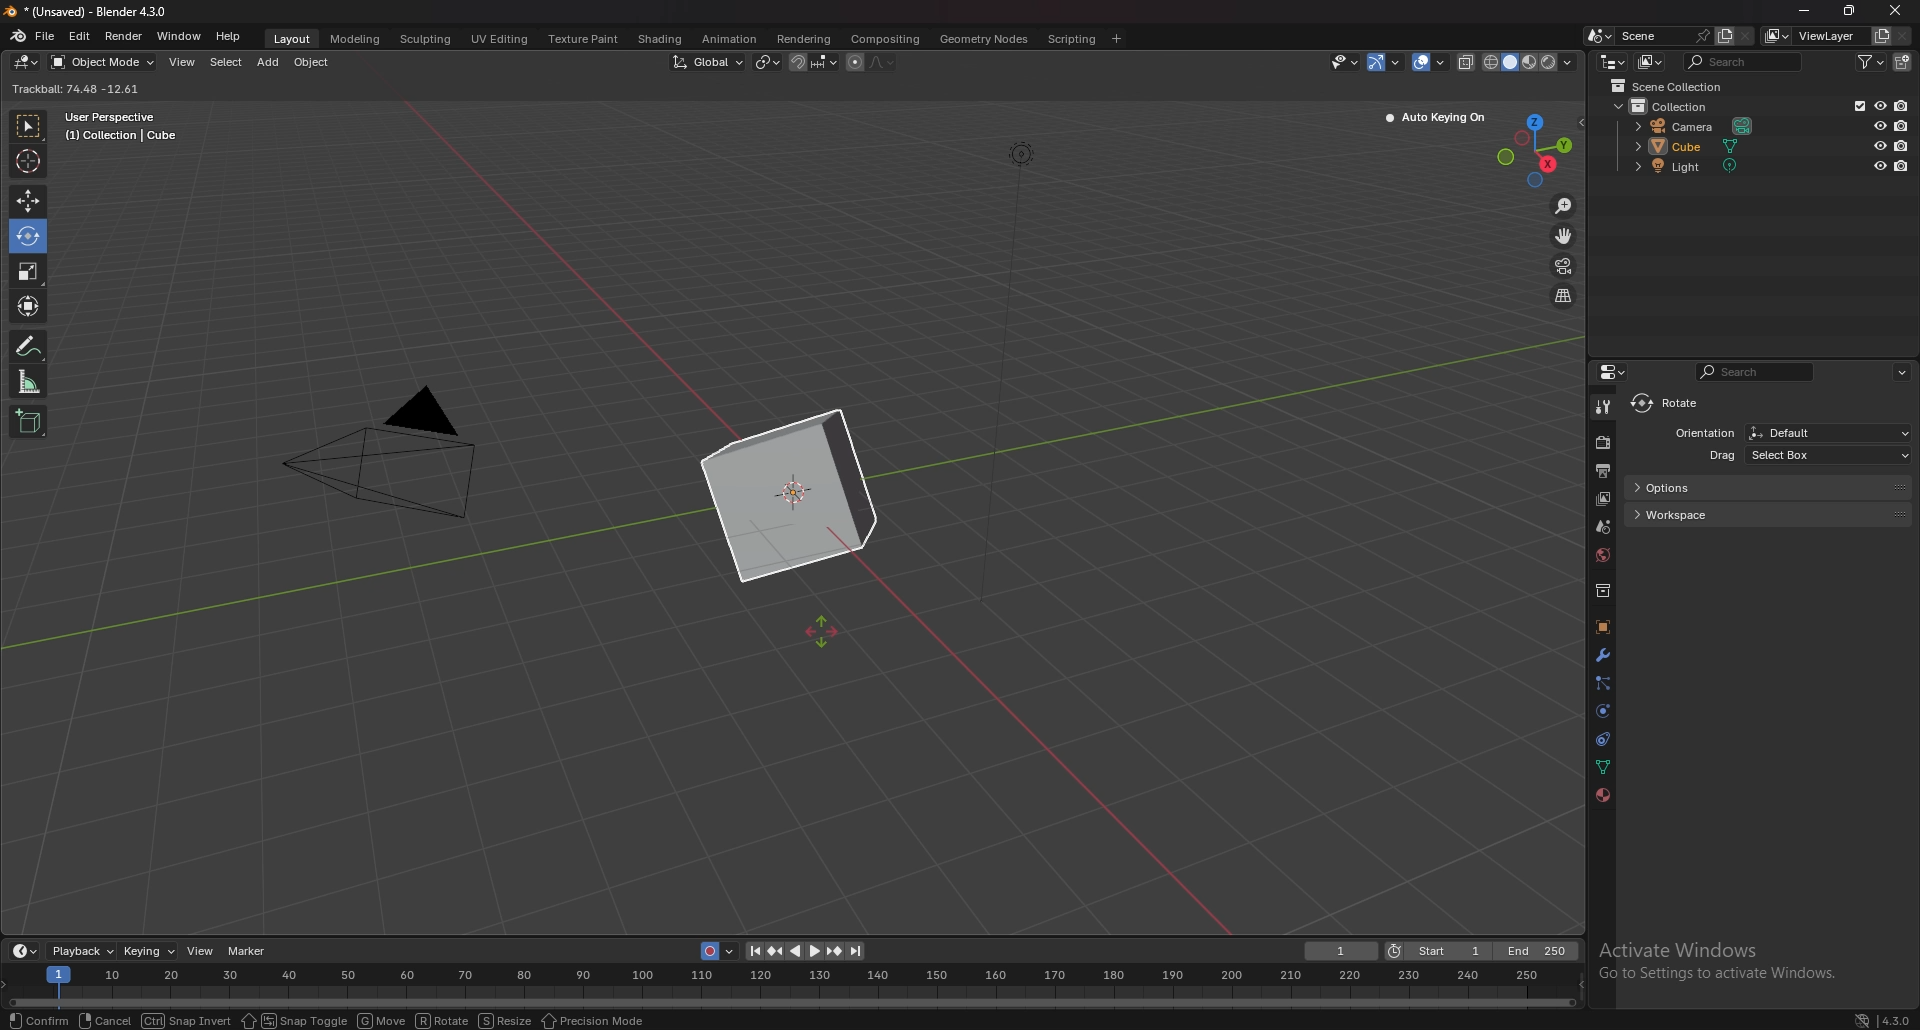 This screenshot has height=1030, width=1920. Describe the element at coordinates (1564, 235) in the screenshot. I see `move` at that location.